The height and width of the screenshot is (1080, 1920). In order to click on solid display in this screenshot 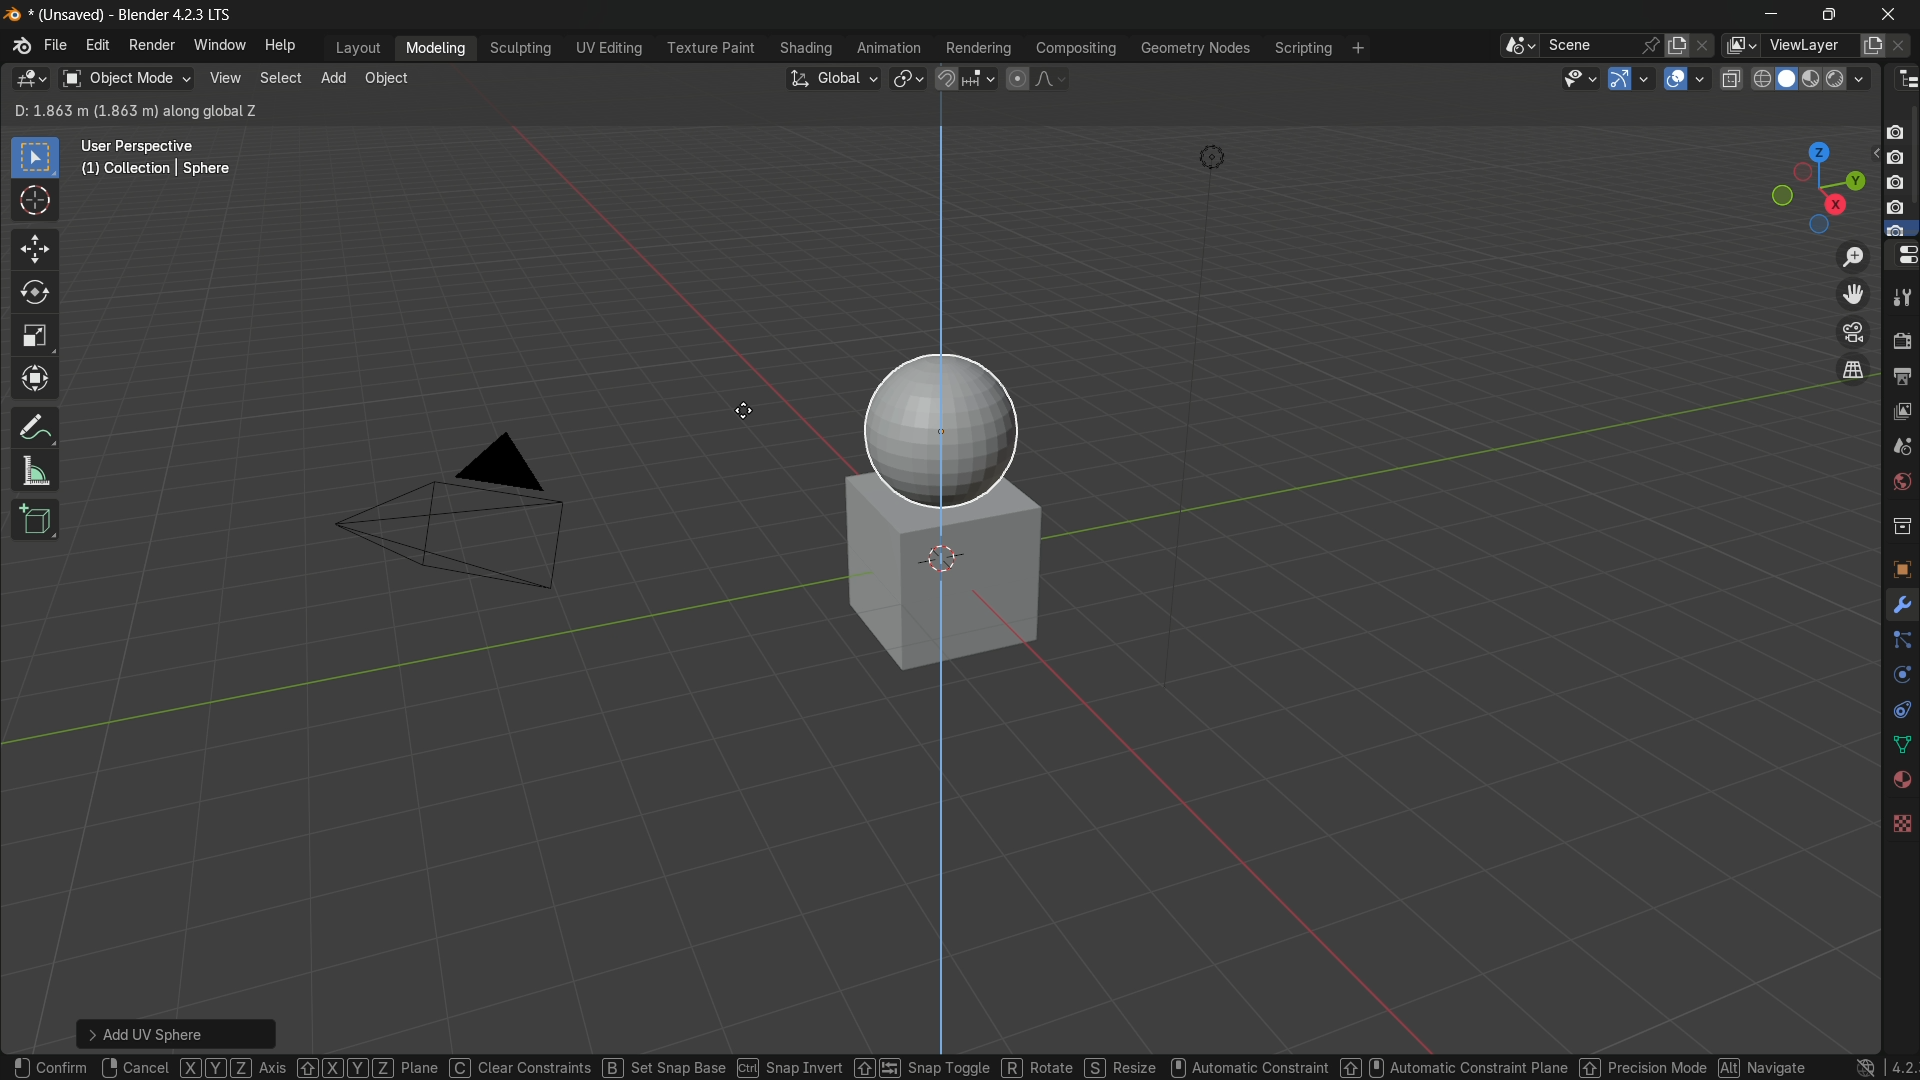, I will do `click(1787, 78)`.